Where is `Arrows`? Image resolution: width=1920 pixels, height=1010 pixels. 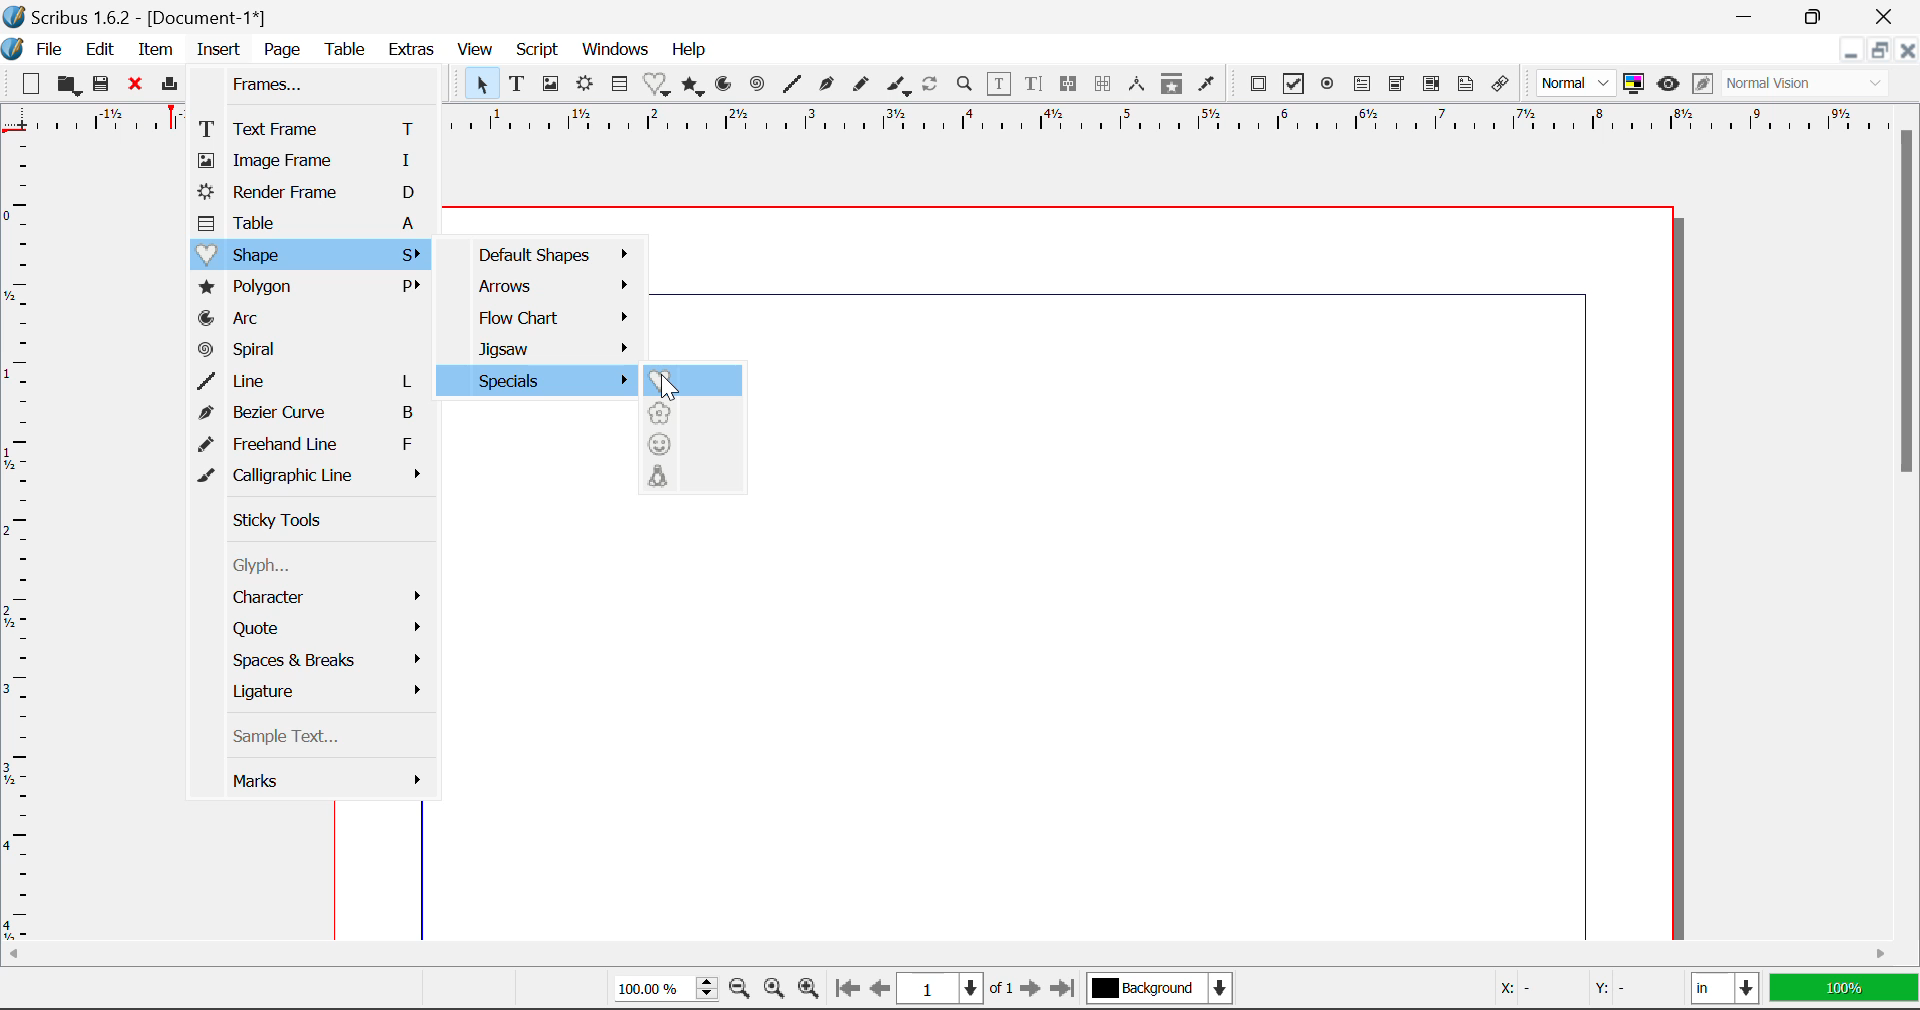 Arrows is located at coordinates (542, 286).